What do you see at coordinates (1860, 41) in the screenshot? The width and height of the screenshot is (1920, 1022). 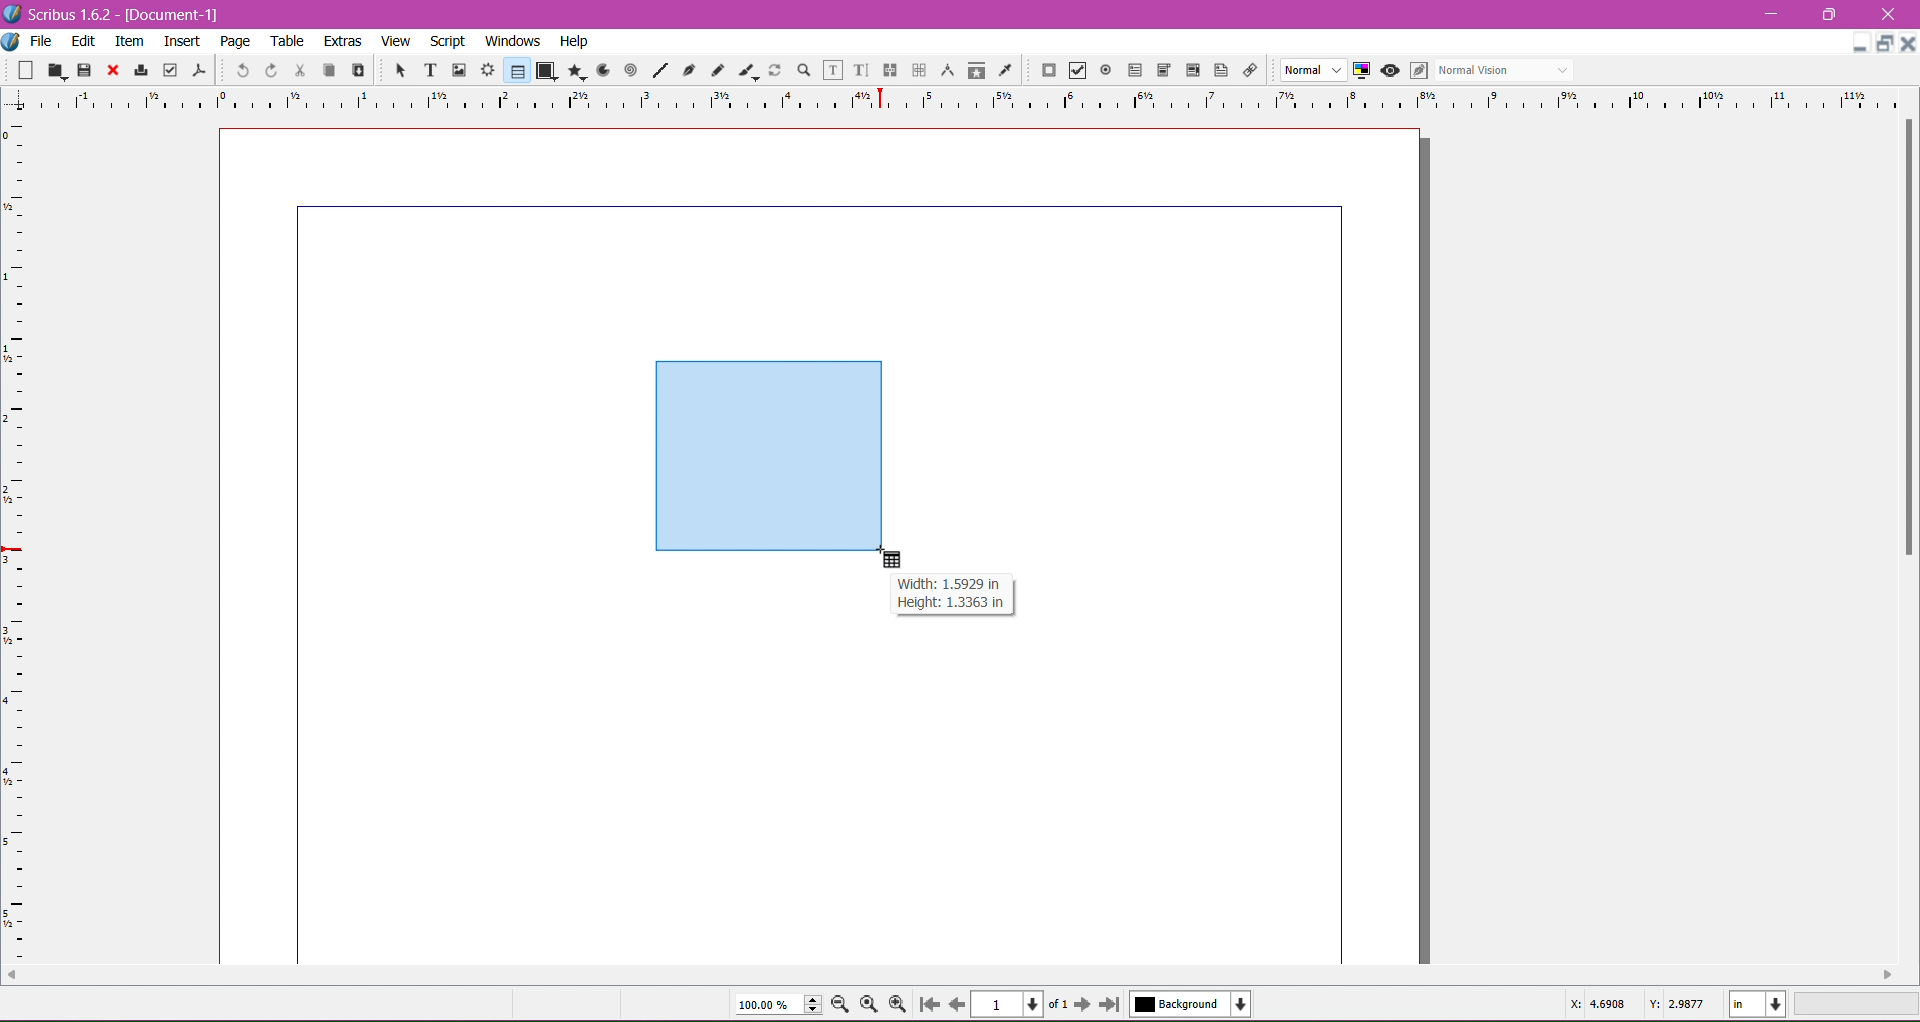 I see `Minimize` at bounding box center [1860, 41].